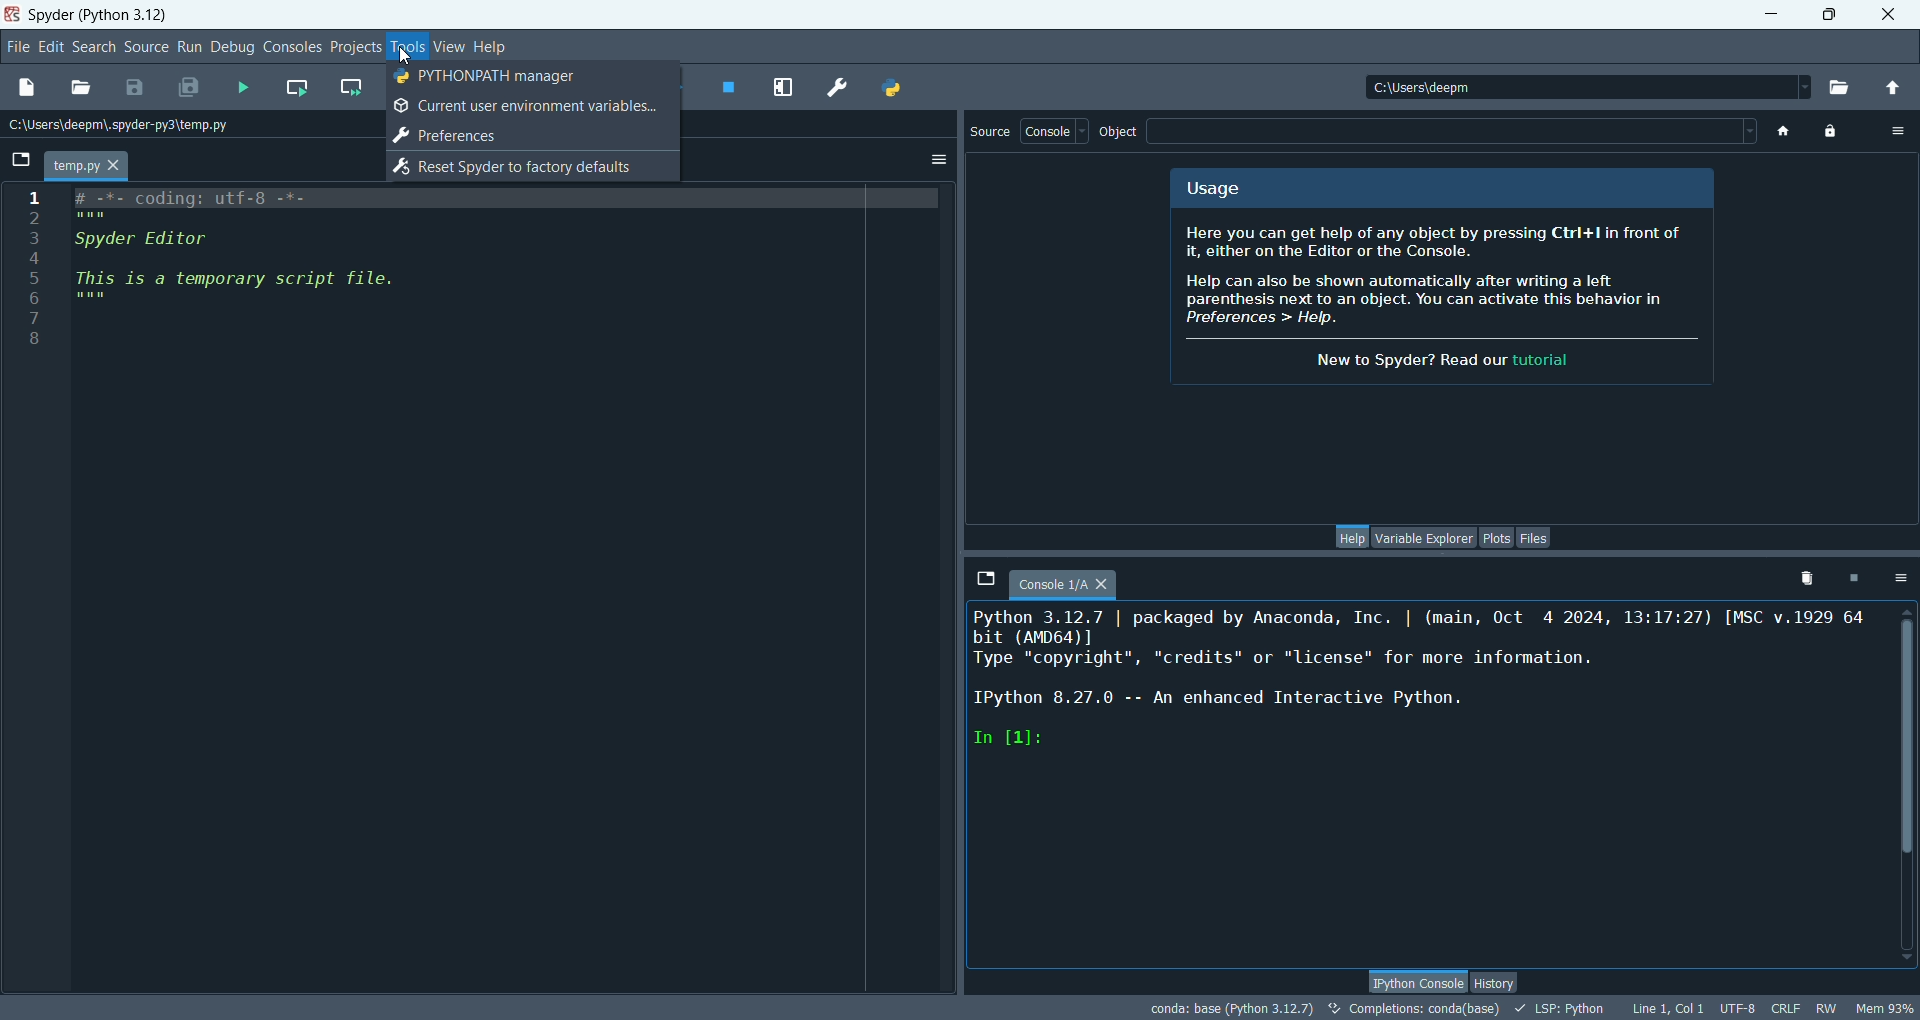 This screenshot has width=1920, height=1020. What do you see at coordinates (1906, 785) in the screenshot?
I see `vertical scroll bar` at bounding box center [1906, 785].